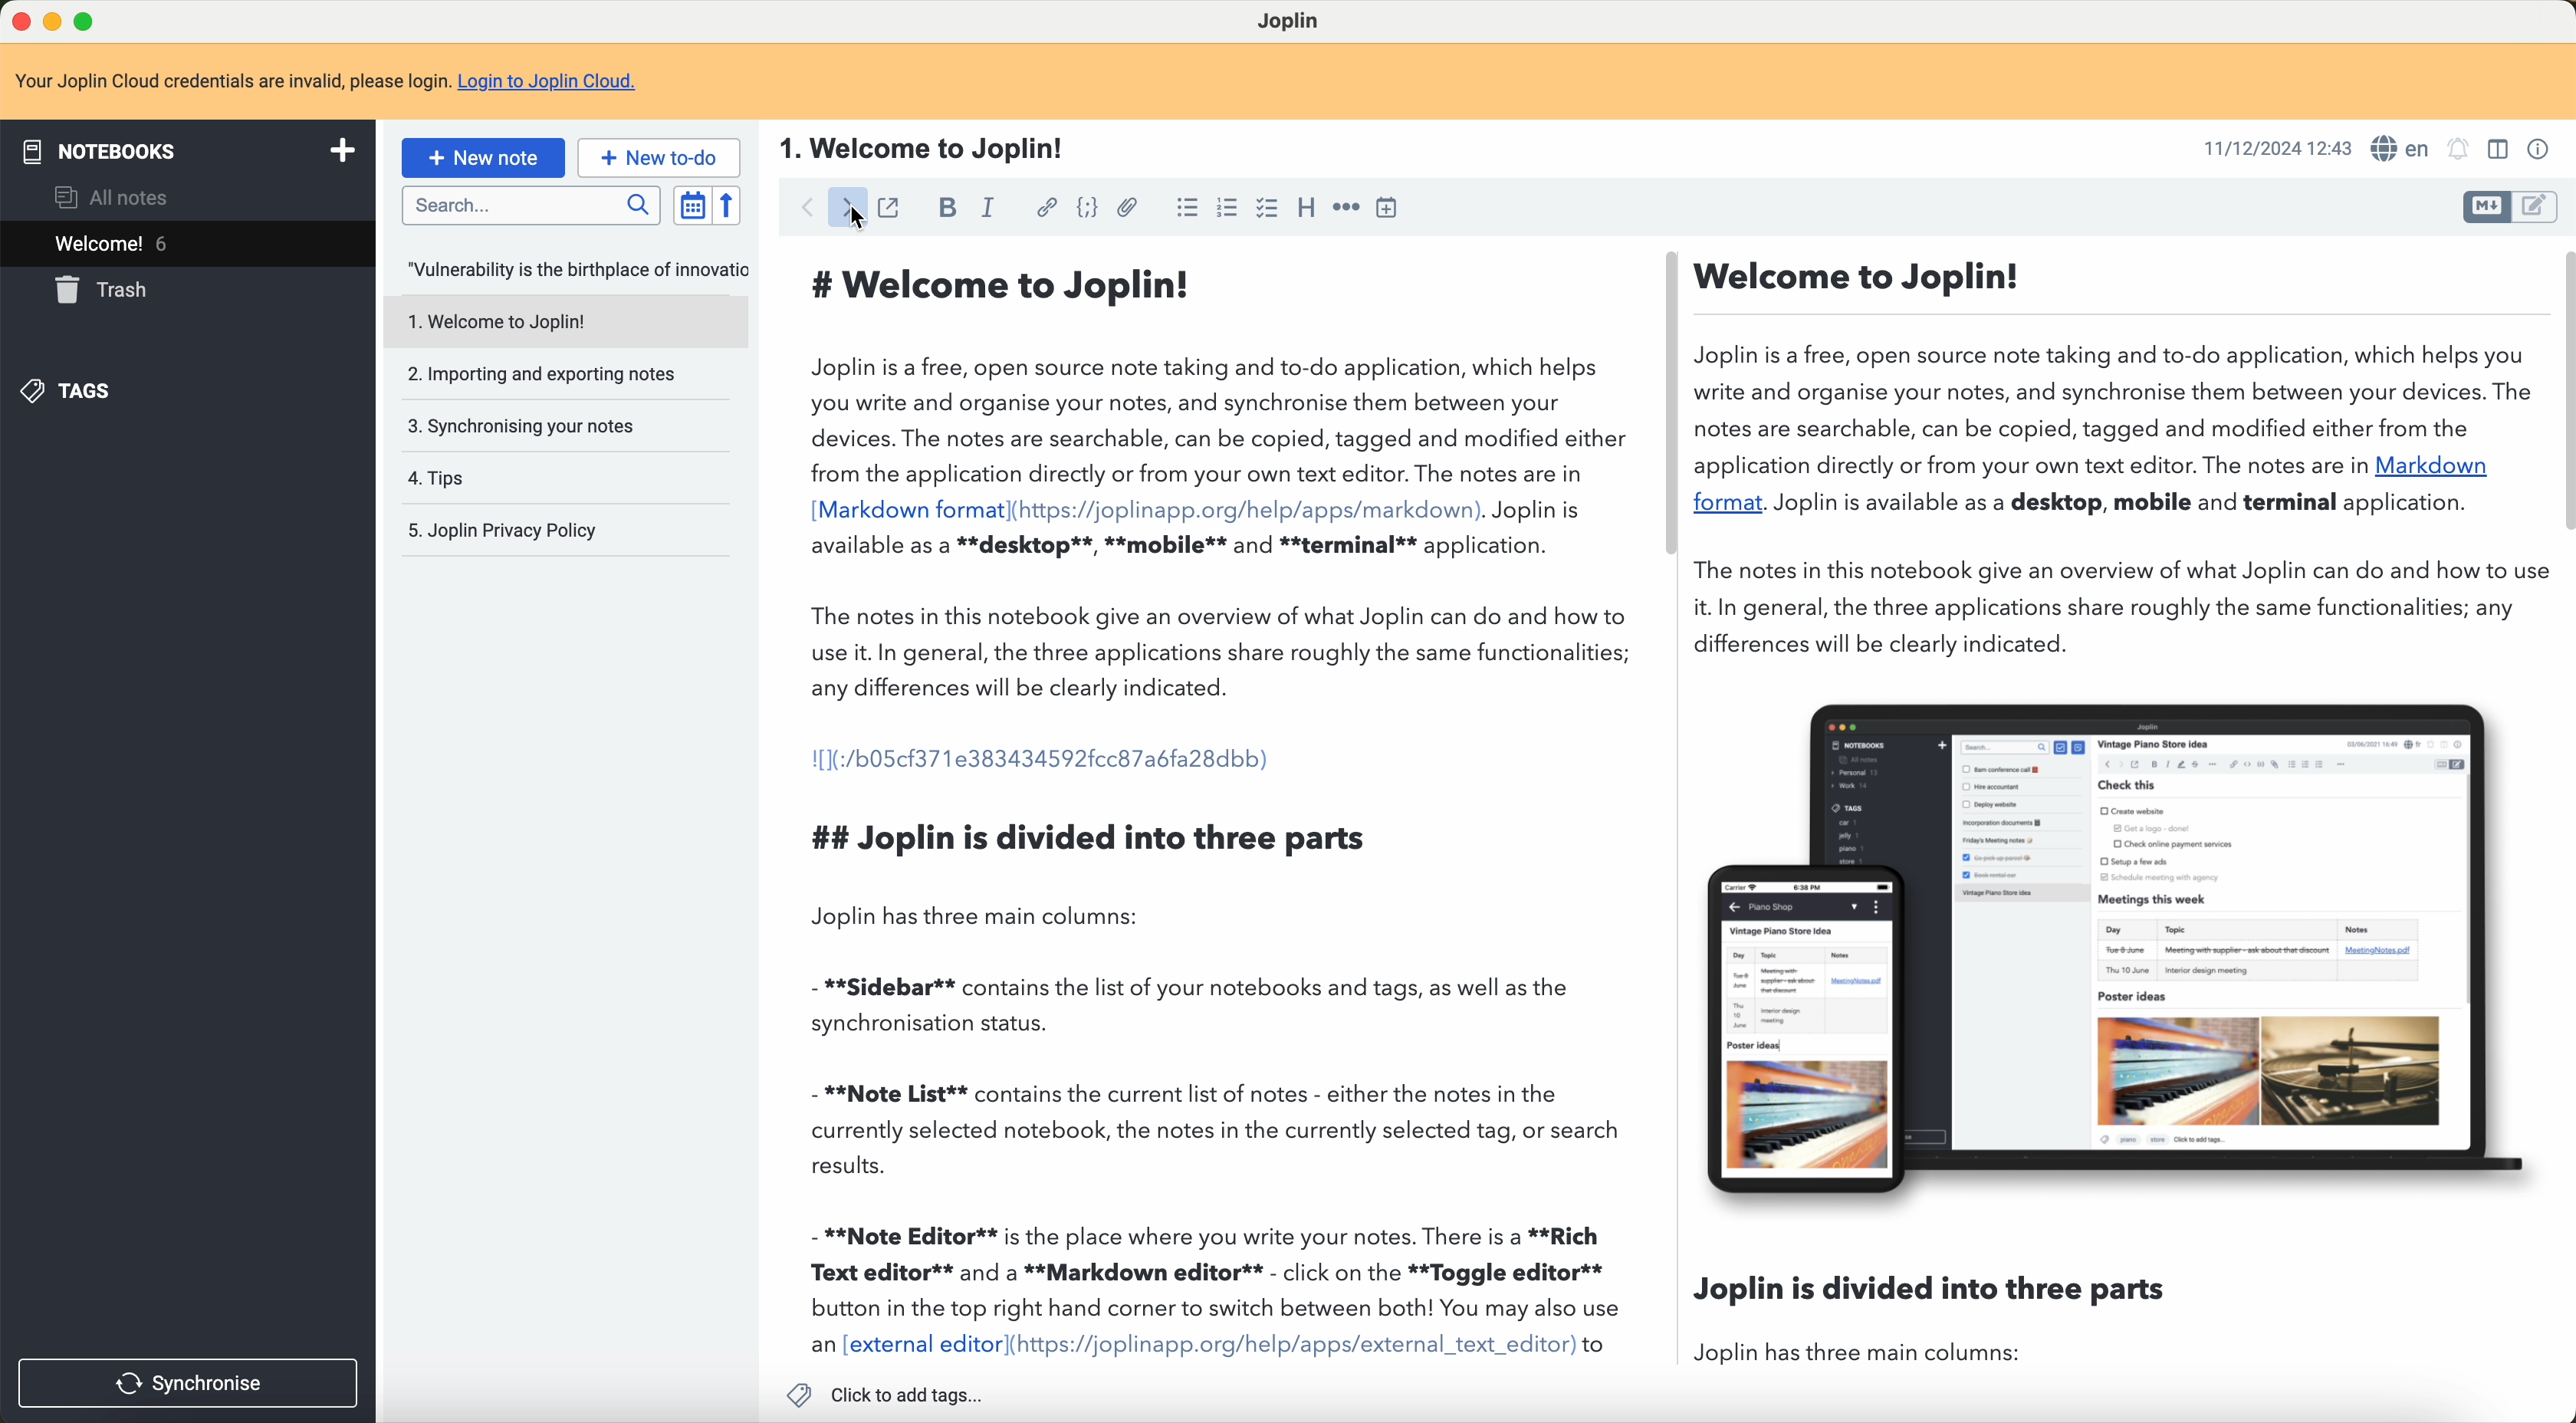 Image resolution: width=2576 pixels, height=1423 pixels. Describe the element at coordinates (893, 209) in the screenshot. I see `toggle external editing` at that location.